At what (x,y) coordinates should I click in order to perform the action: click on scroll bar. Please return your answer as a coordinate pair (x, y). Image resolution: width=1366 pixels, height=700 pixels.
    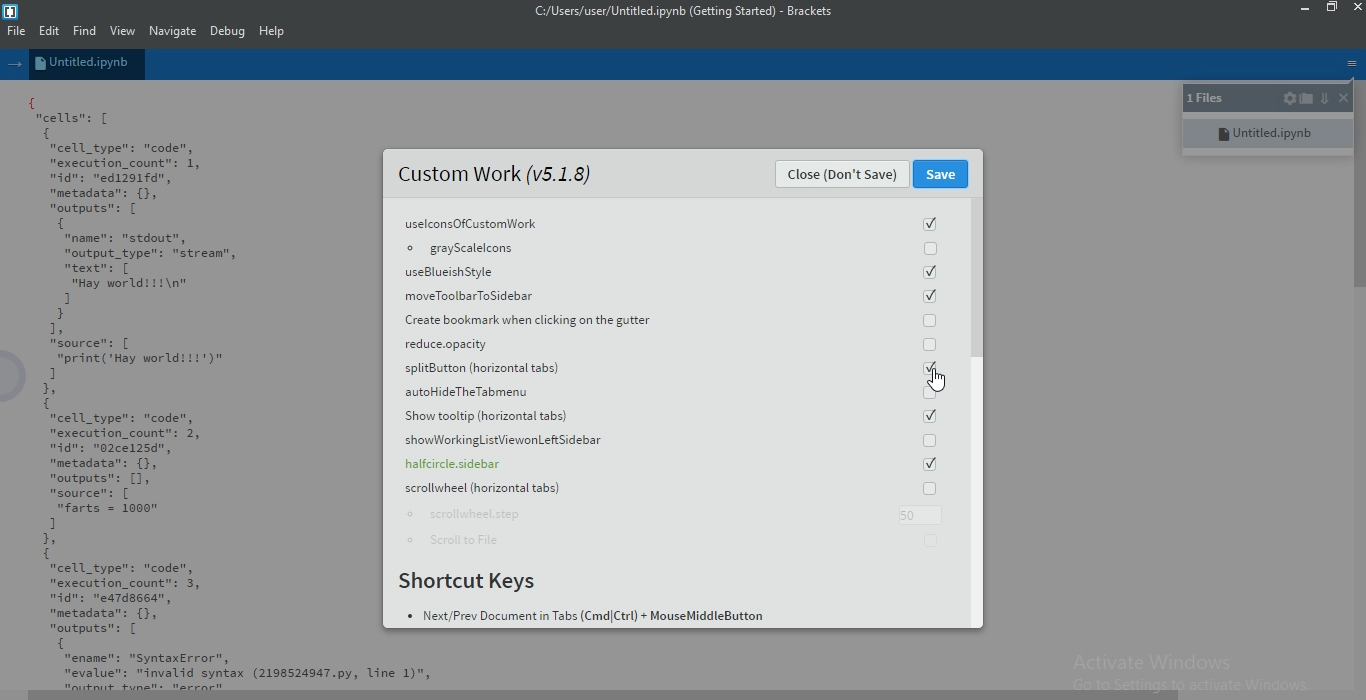
    Looking at the image, I should click on (980, 277).